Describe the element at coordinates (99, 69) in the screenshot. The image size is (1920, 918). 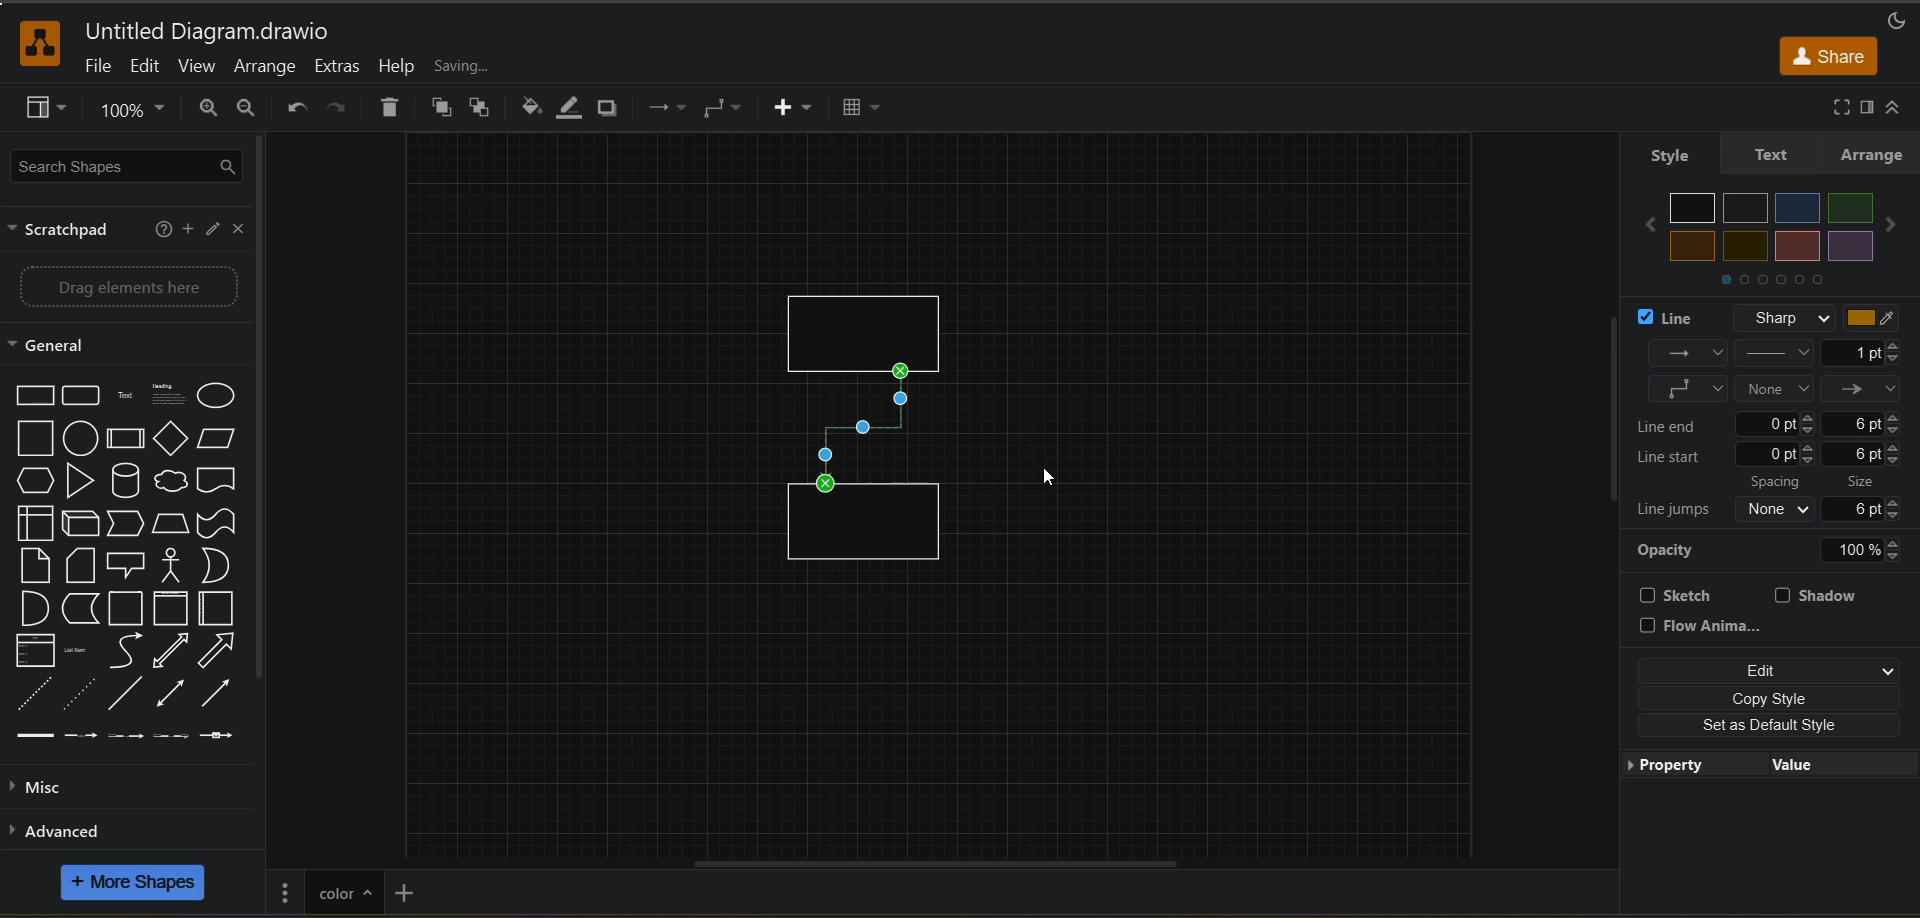
I see `file` at that location.